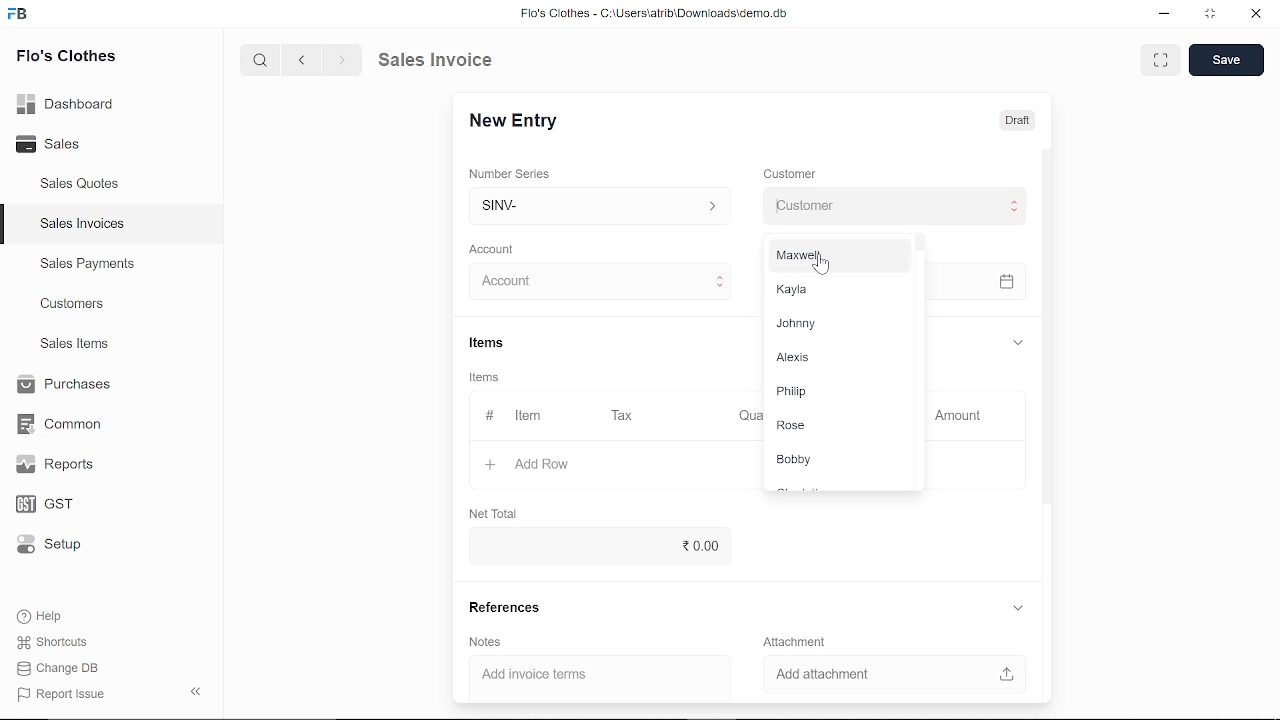 The width and height of the screenshot is (1280, 720). What do you see at coordinates (515, 122) in the screenshot?
I see `New Entry` at bounding box center [515, 122].